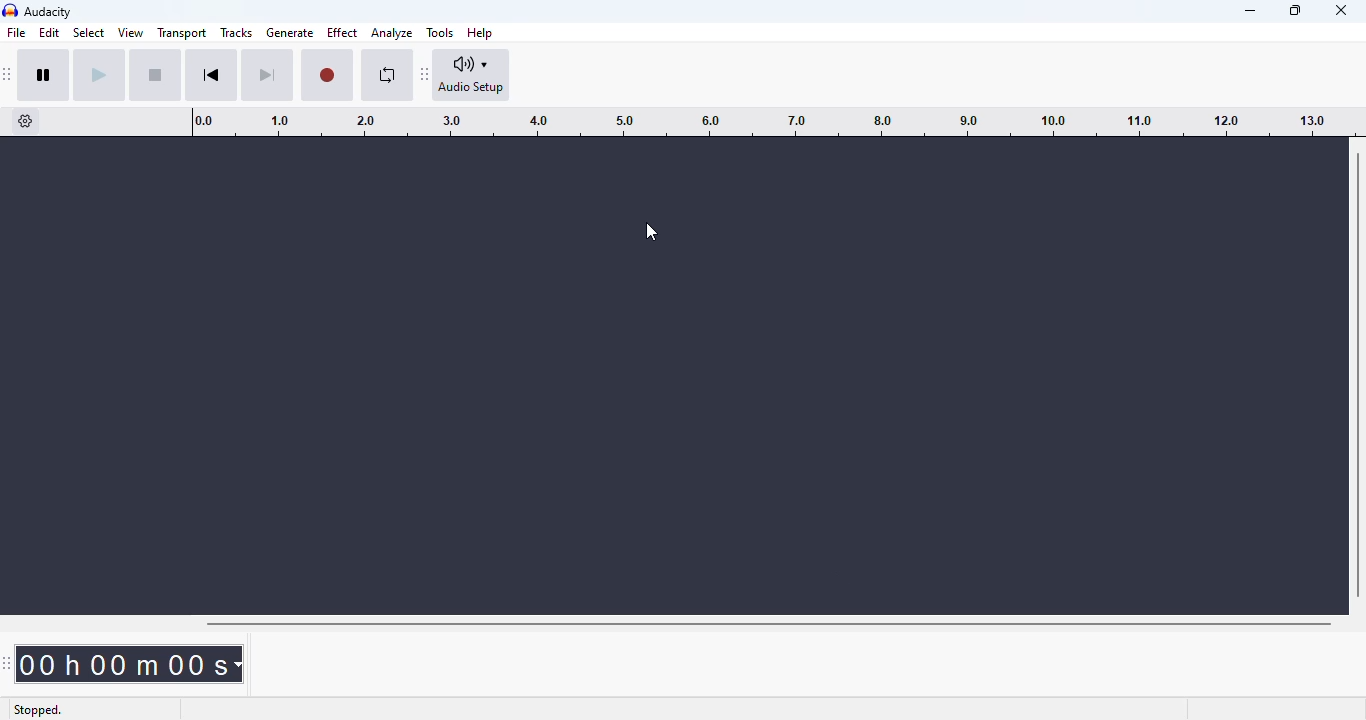 This screenshot has height=720, width=1366. What do you see at coordinates (134, 663) in the screenshot?
I see `time` at bounding box center [134, 663].